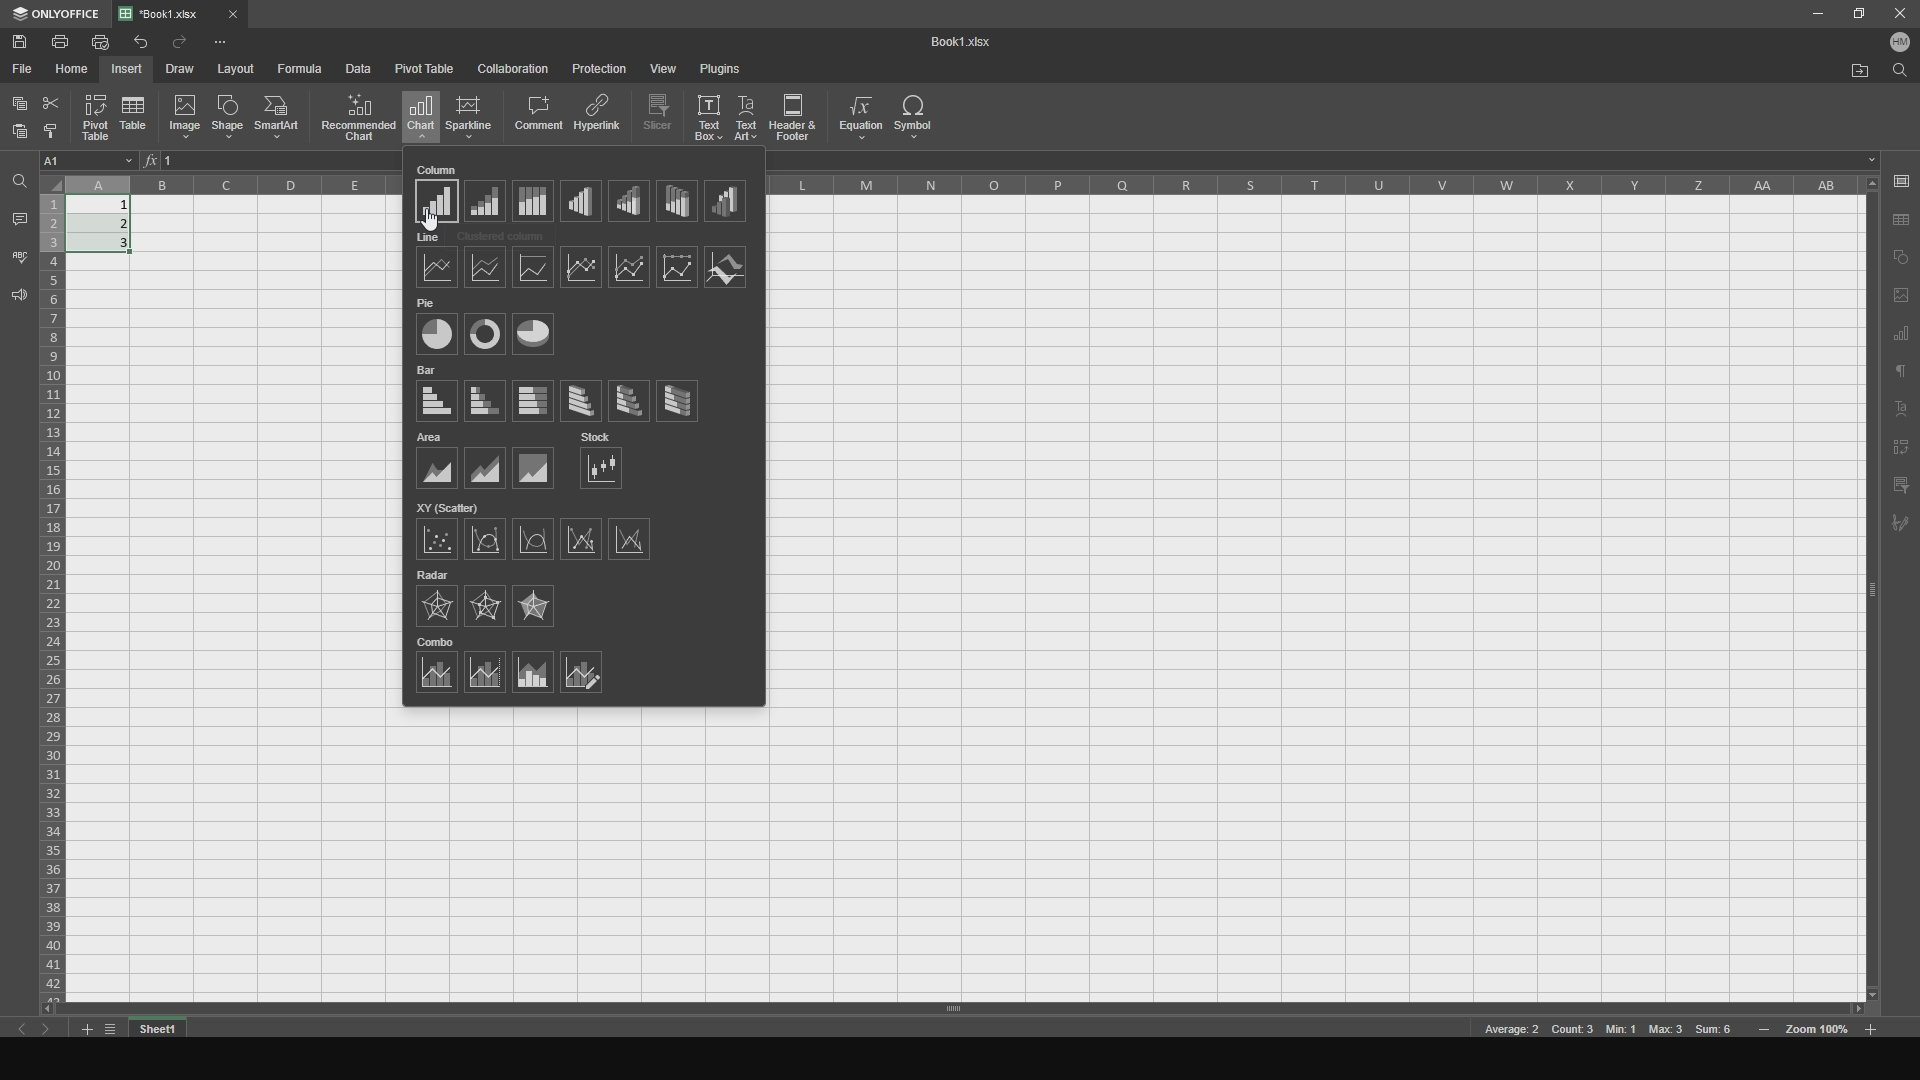 The height and width of the screenshot is (1080, 1920). I want to click on maxiize, so click(1855, 16).